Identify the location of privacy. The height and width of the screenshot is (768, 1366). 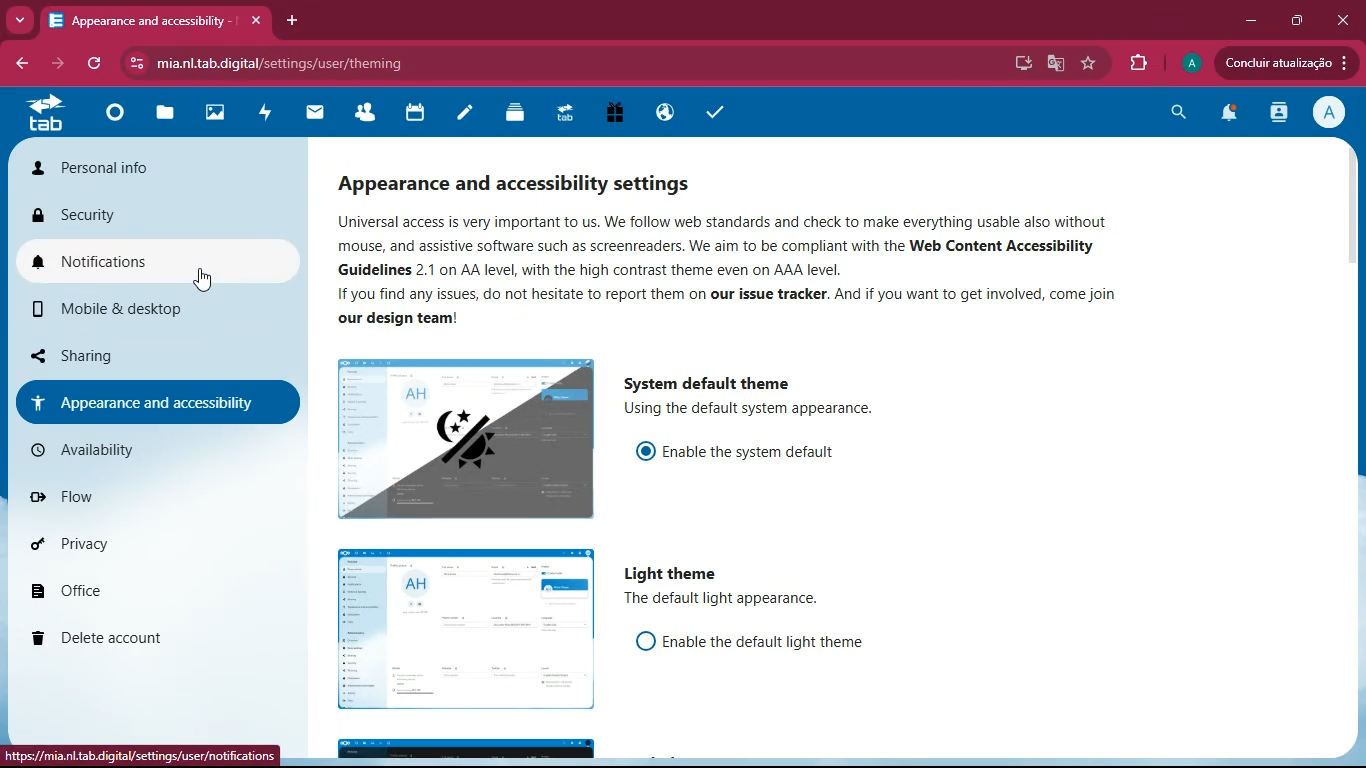
(137, 545).